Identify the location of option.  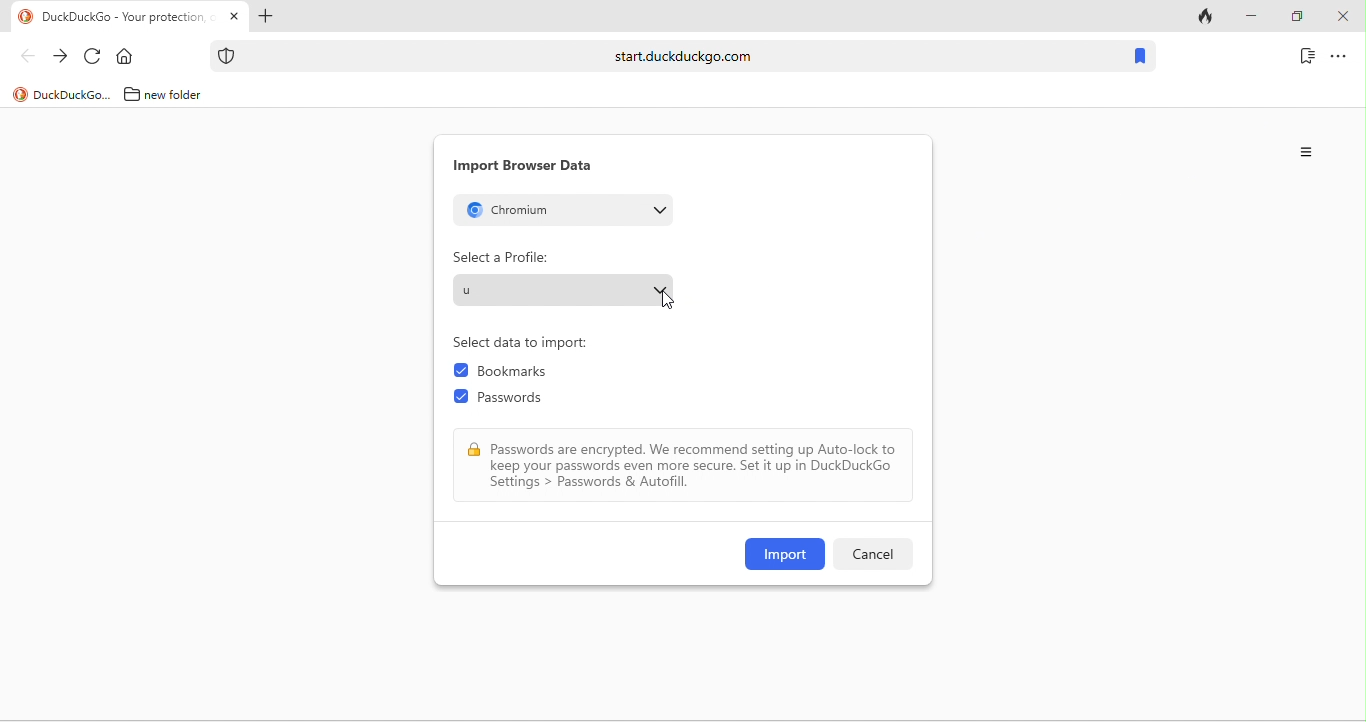
(1308, 152).